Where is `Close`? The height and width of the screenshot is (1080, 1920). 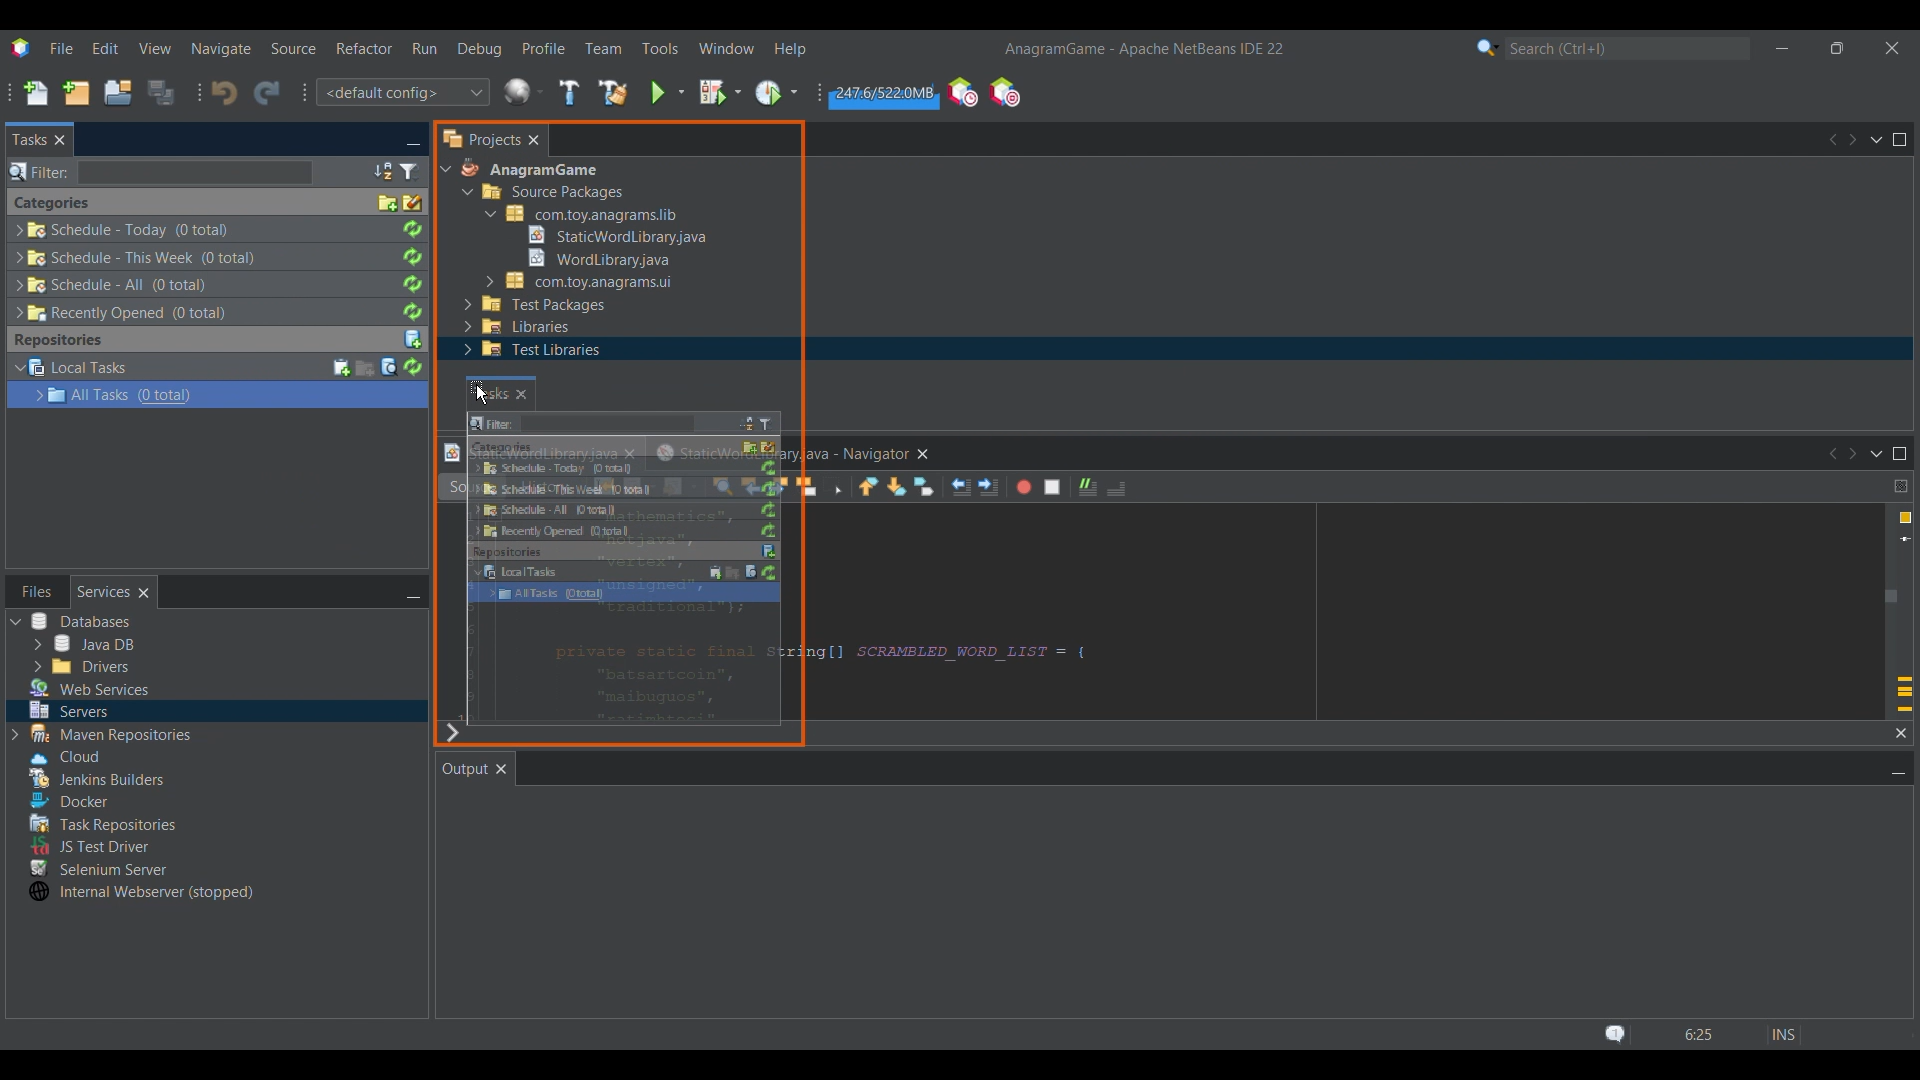
Close is located at coordinates (501, 769).